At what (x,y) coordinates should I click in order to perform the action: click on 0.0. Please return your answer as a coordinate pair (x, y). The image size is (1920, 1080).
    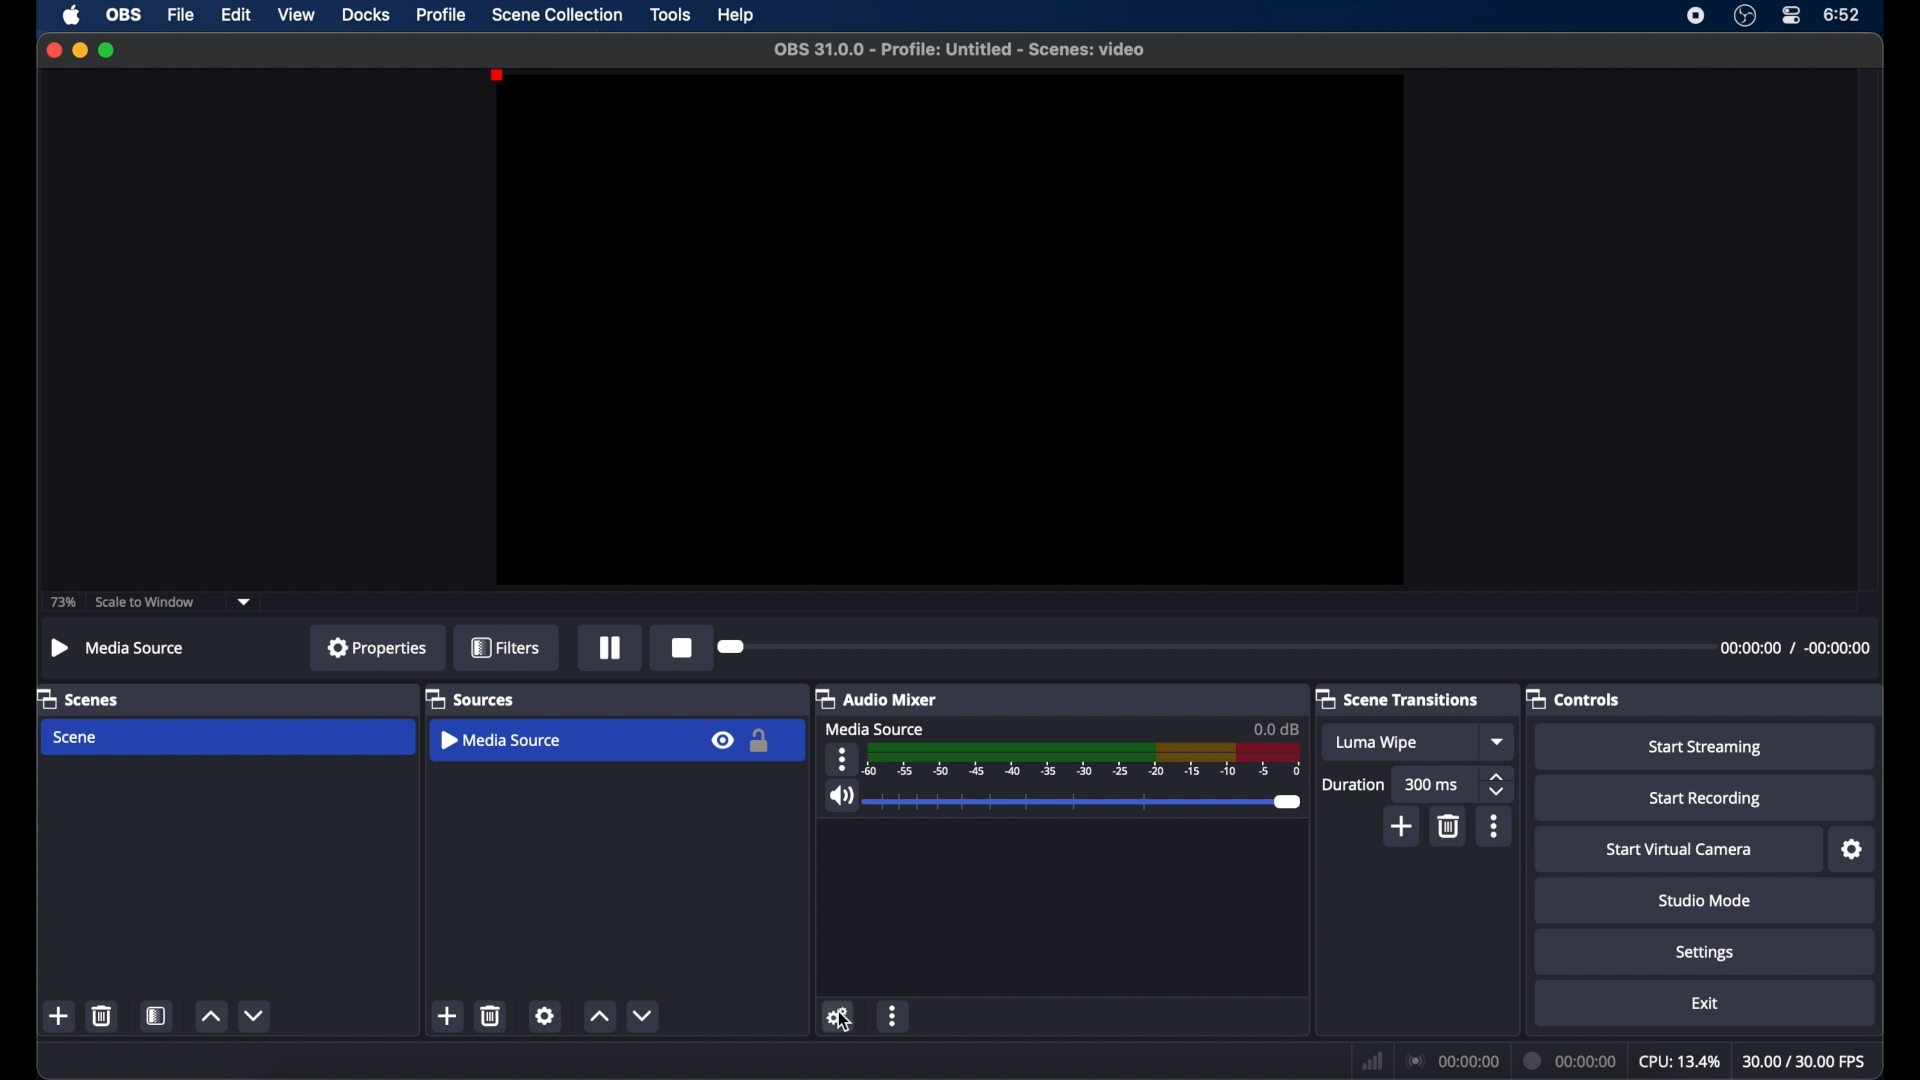
    Looking at the image, I should click on (1276, 728).